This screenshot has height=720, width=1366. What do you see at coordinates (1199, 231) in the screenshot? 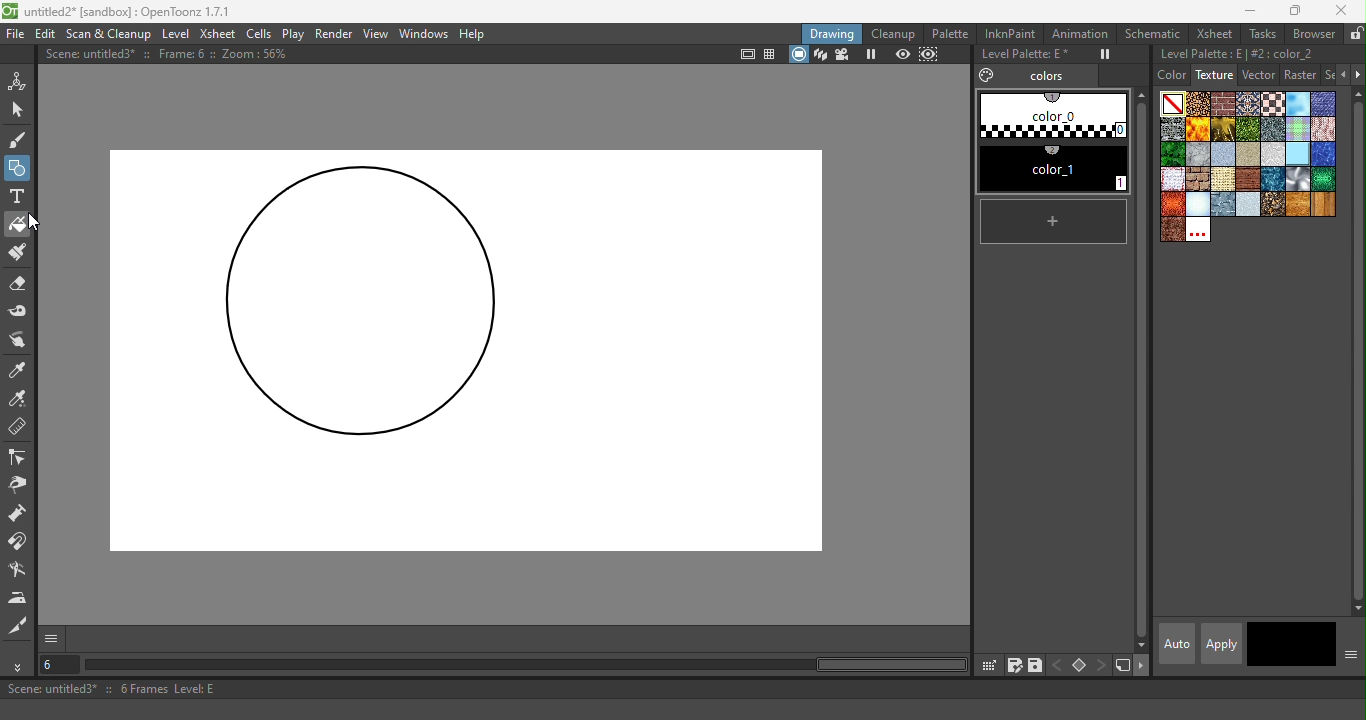
I see `Custom textures` at bounding box center [1199, 231].